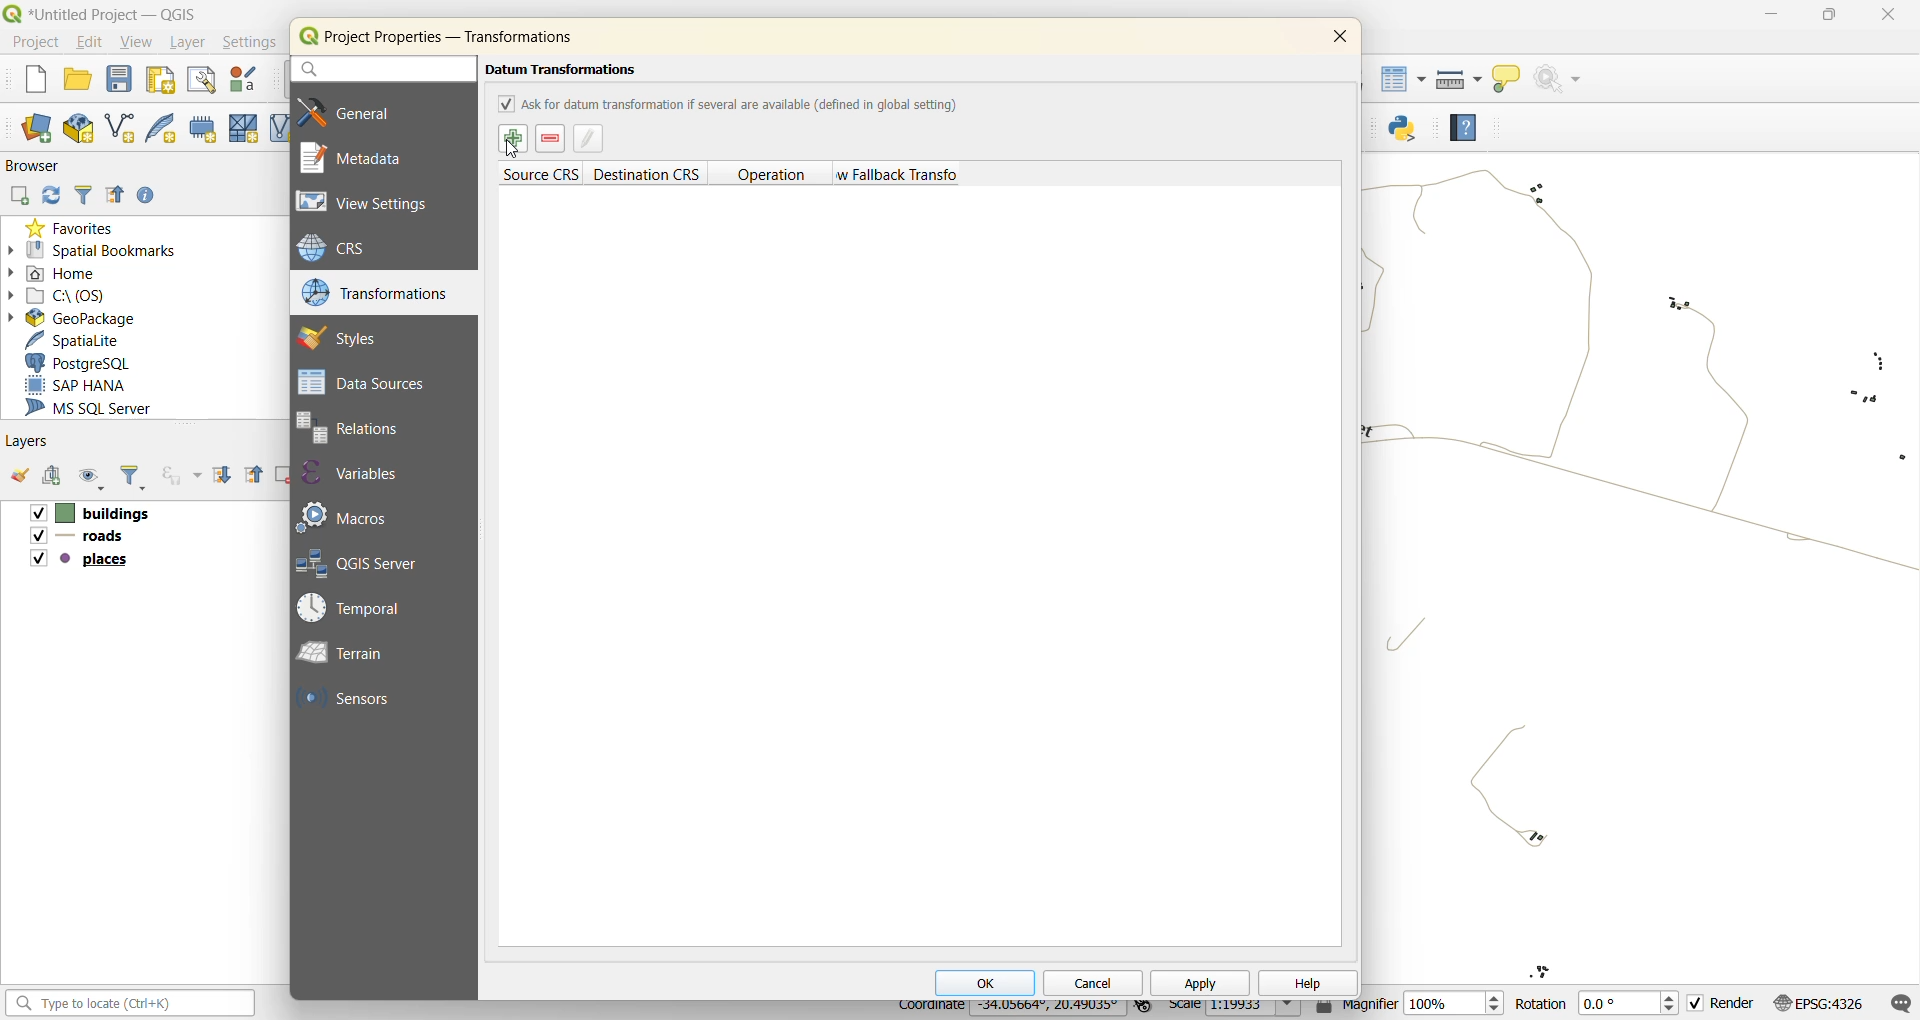 The height and width of the screenshot is (1020, 1920). Describe the element at coordinates (563, 69) in the screenshot. I see `Datum Transformations` at that location.